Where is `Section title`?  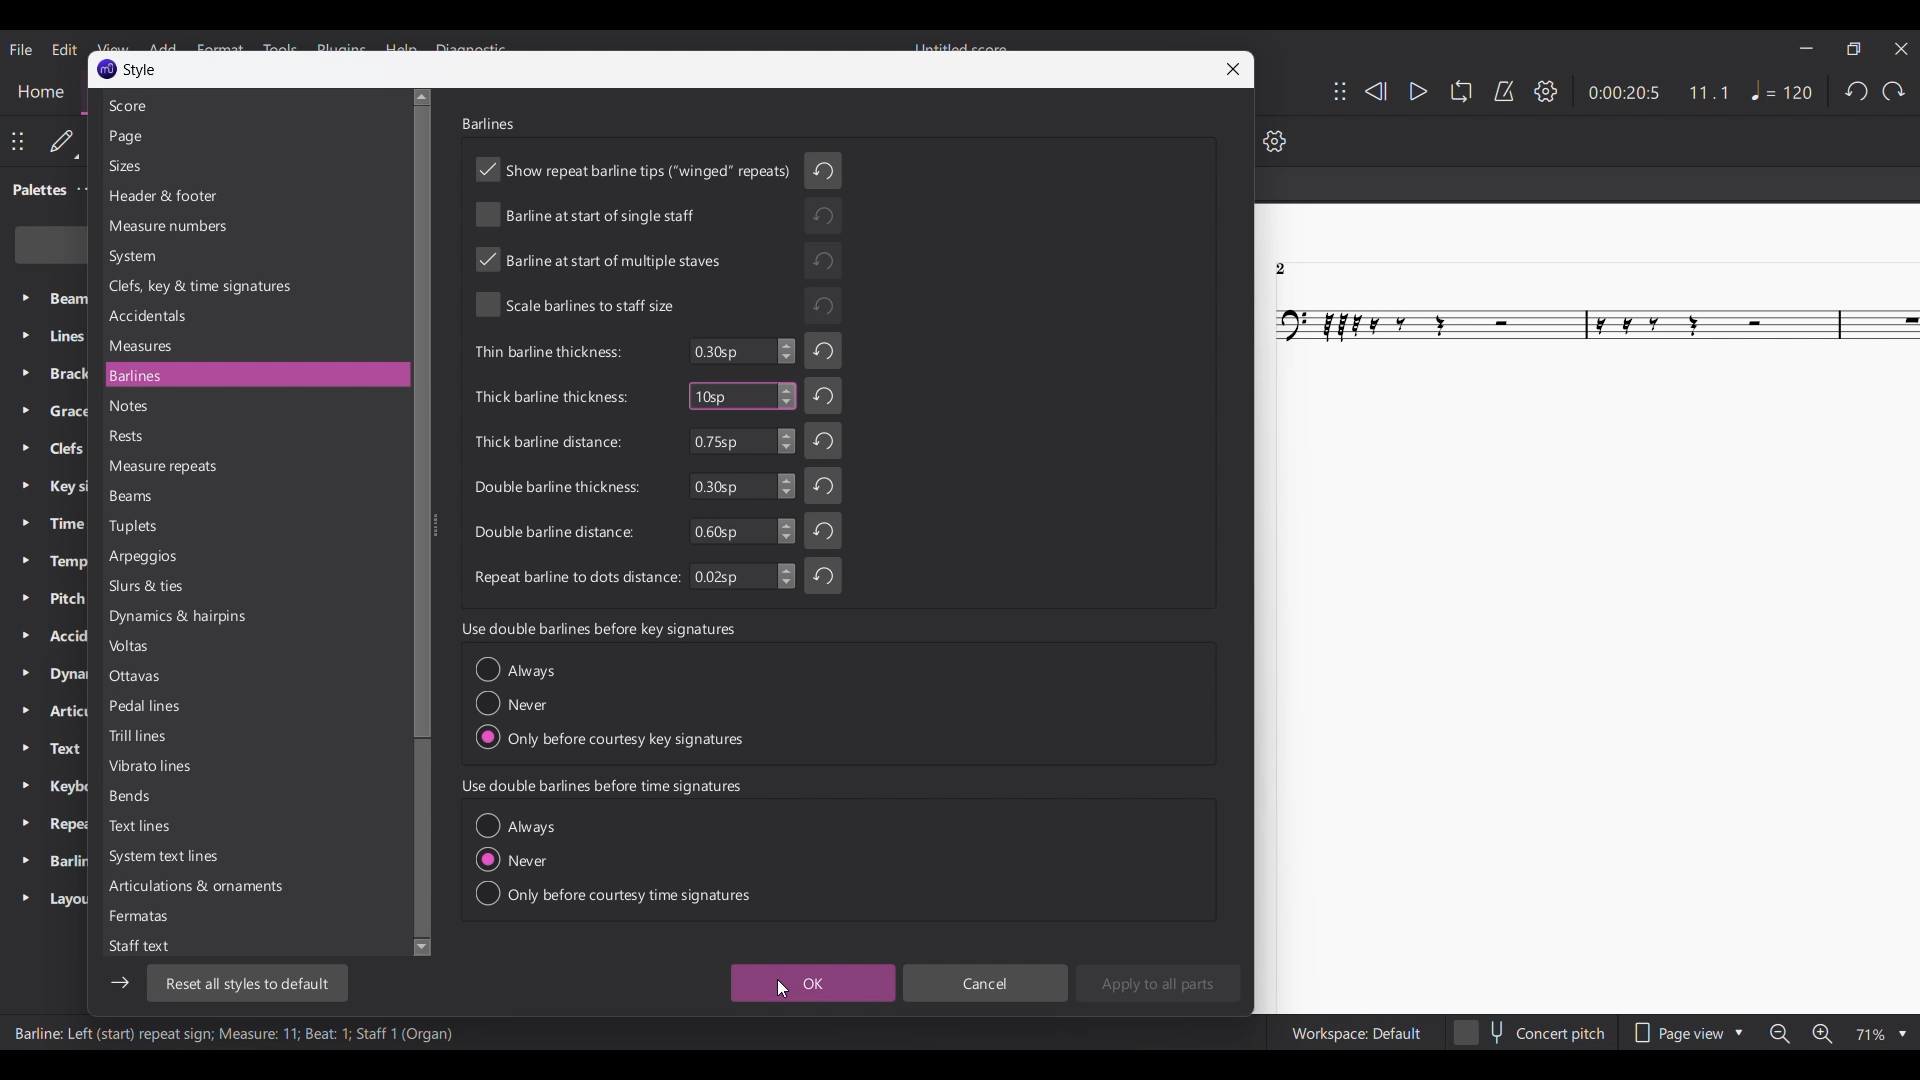 Section title is located at coordinates (488, 123).